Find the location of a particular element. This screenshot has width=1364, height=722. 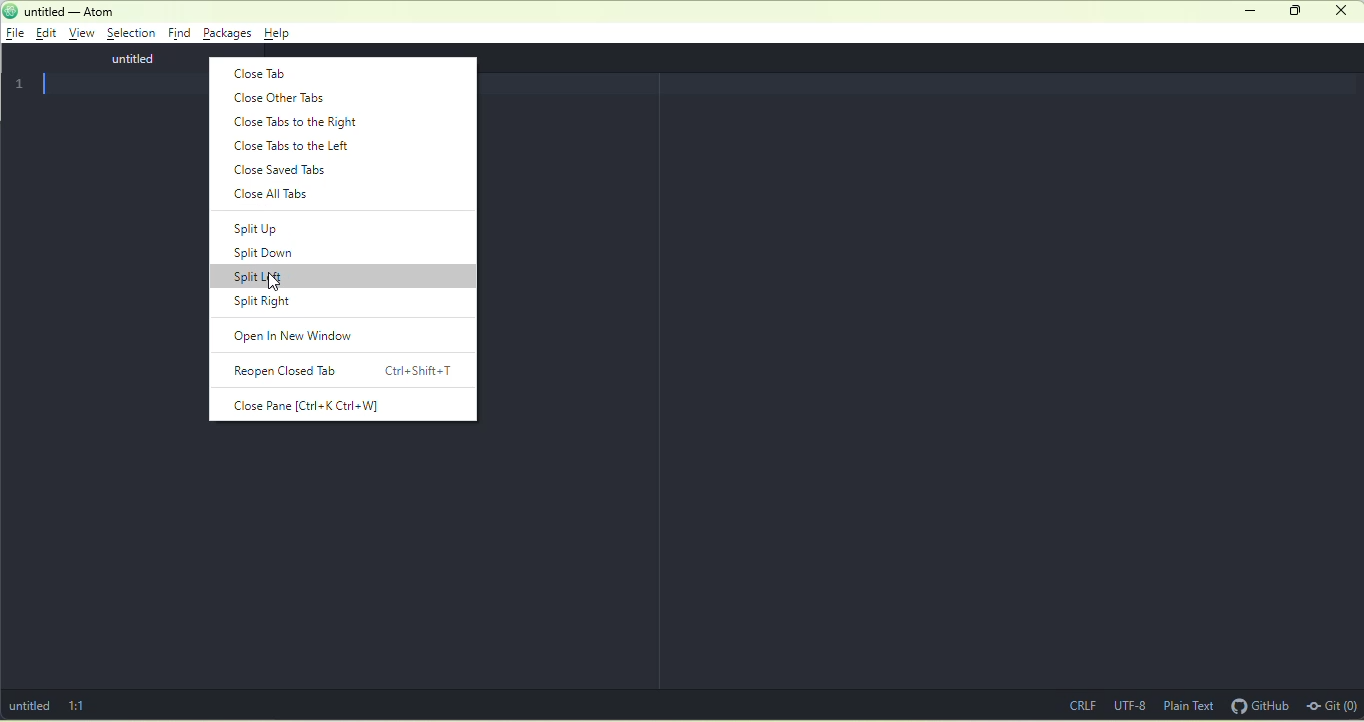

CRLF is located at coordinates (1078, 703).